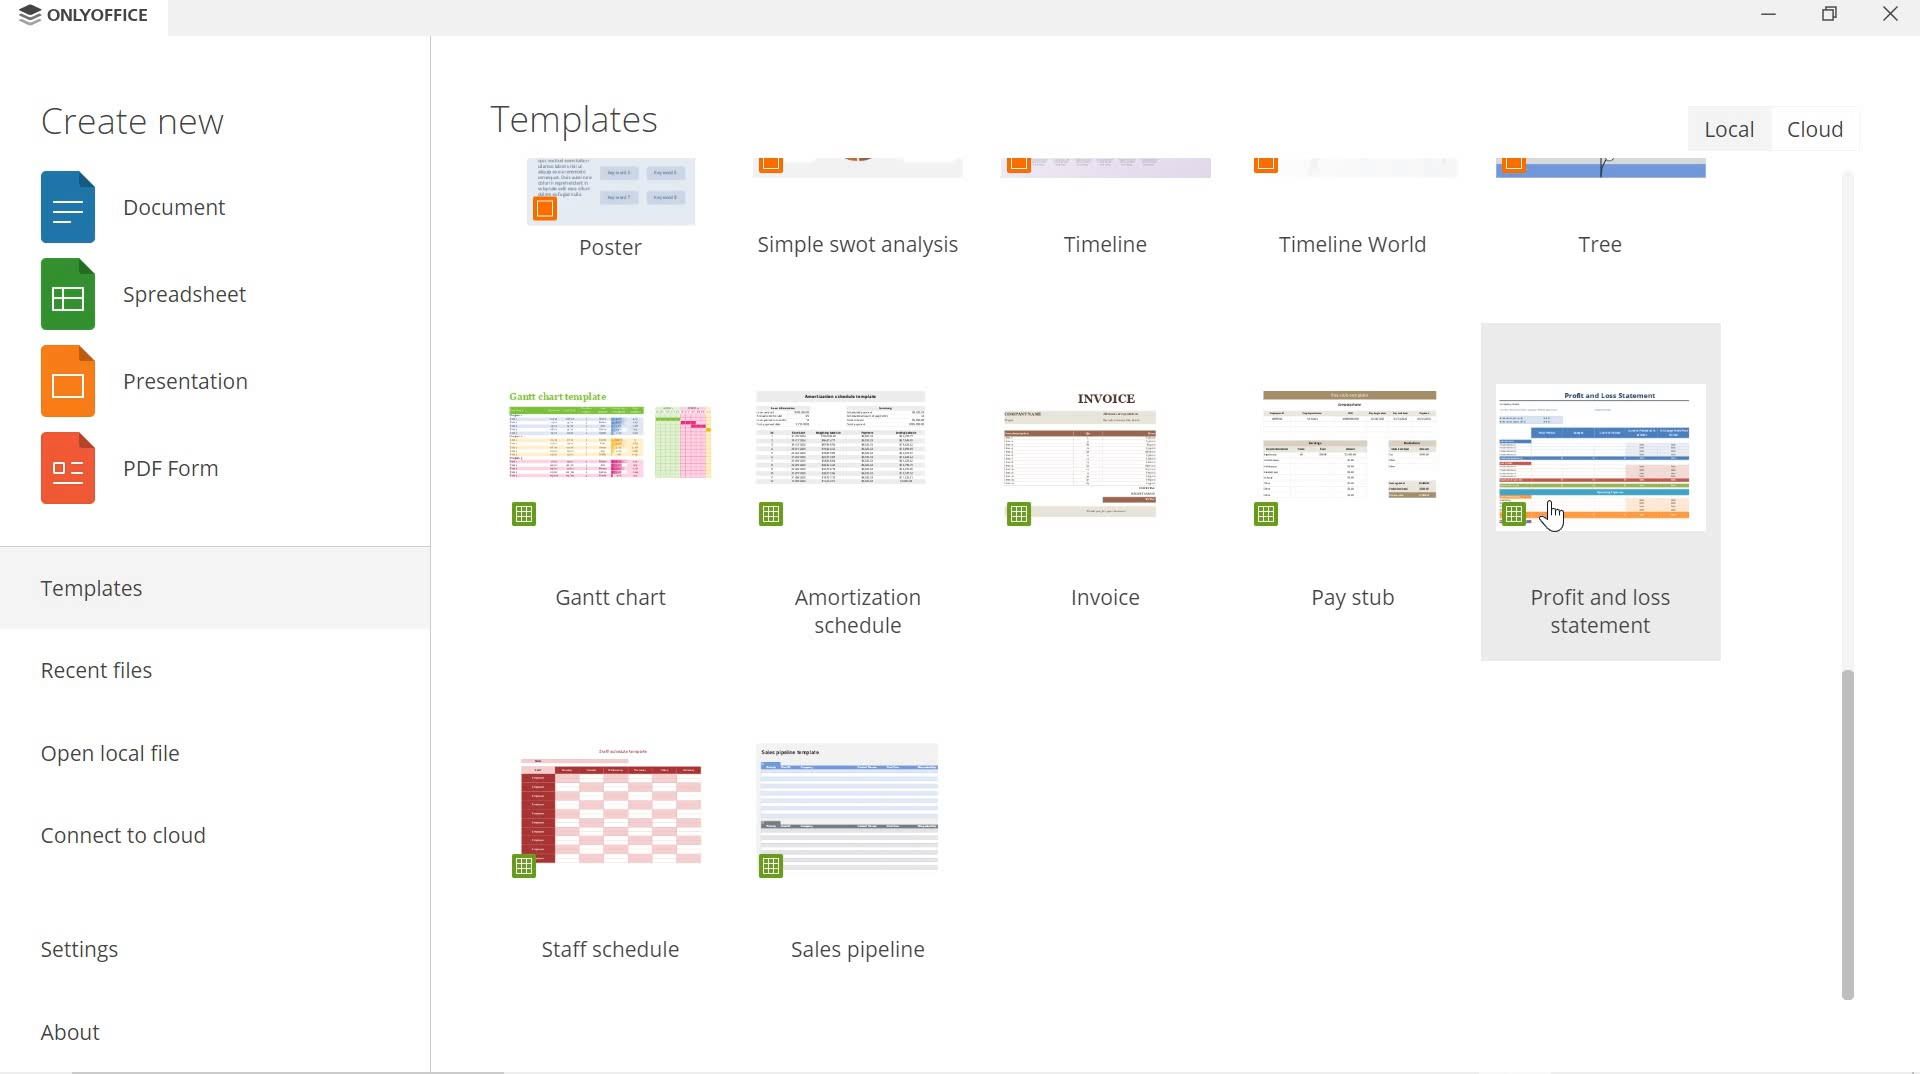 The width and height of the screenshot is (1920, 1074). Describe the element at coordinates (210, 590) in the screenshot. I see `templates` at that location.